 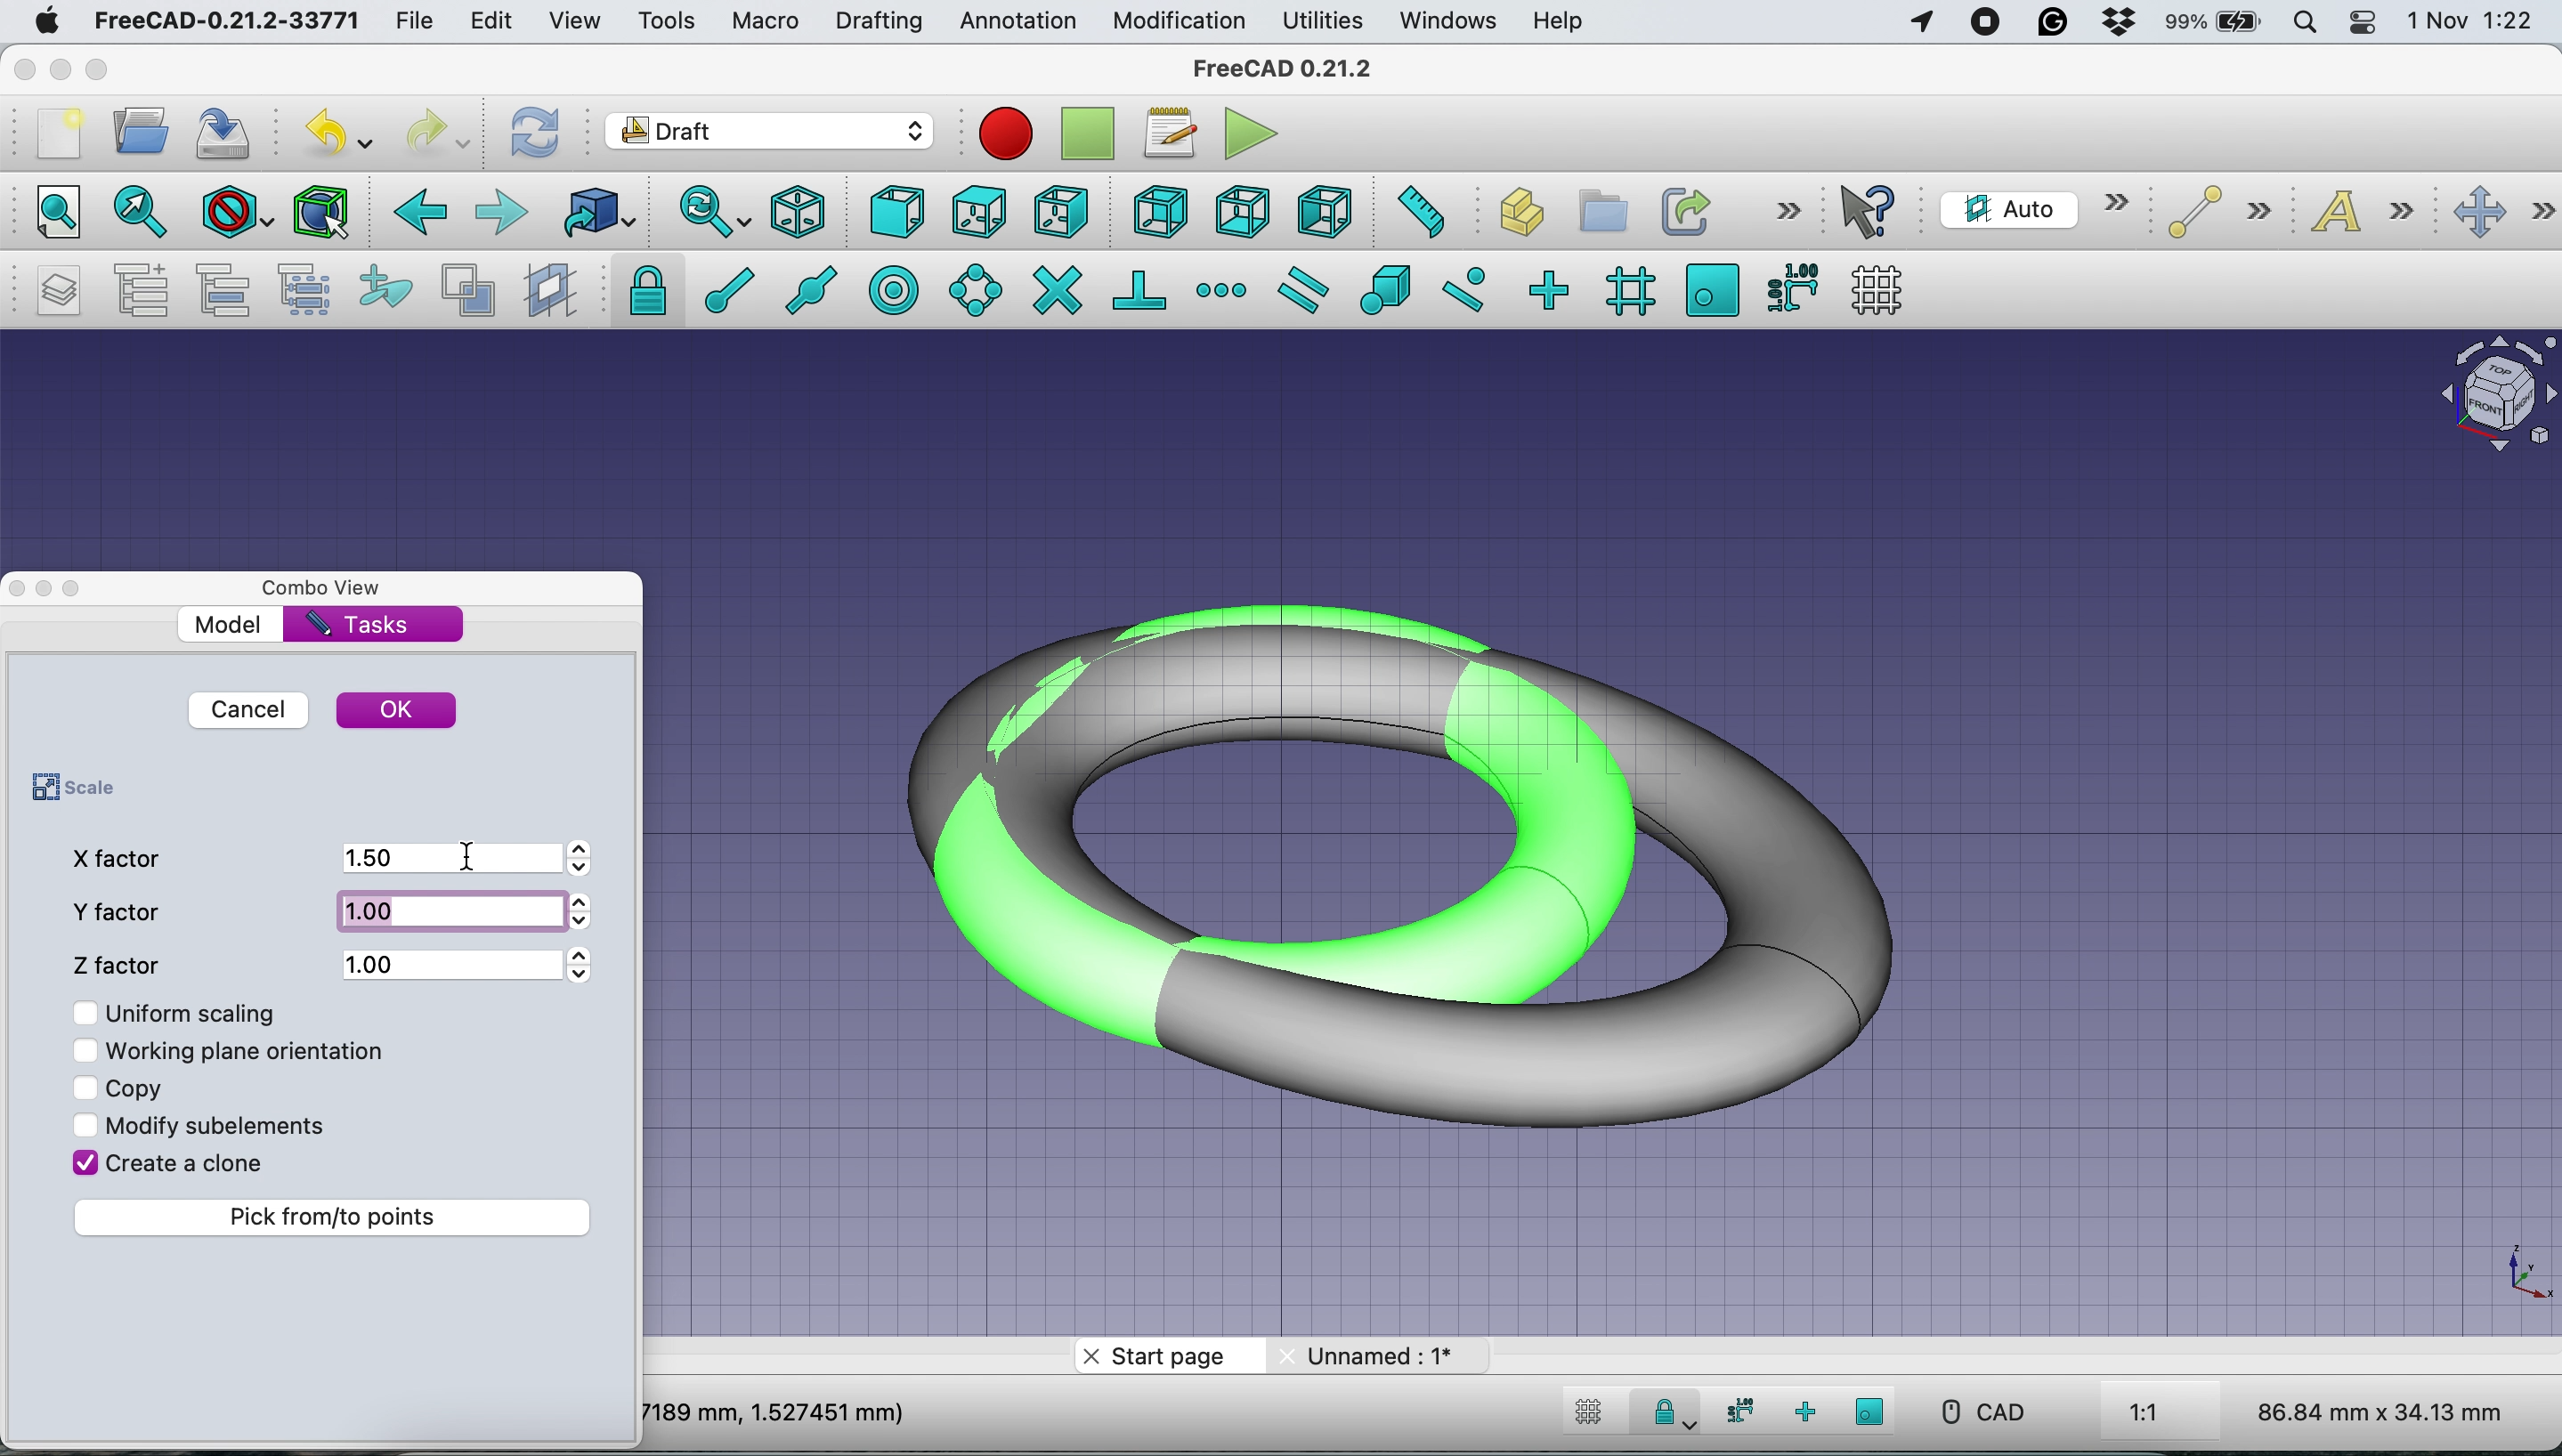 What do you see at coordinates (83, 1009) in the screenshot?
I see `Checkbox` at bounding box center [83, 1009].